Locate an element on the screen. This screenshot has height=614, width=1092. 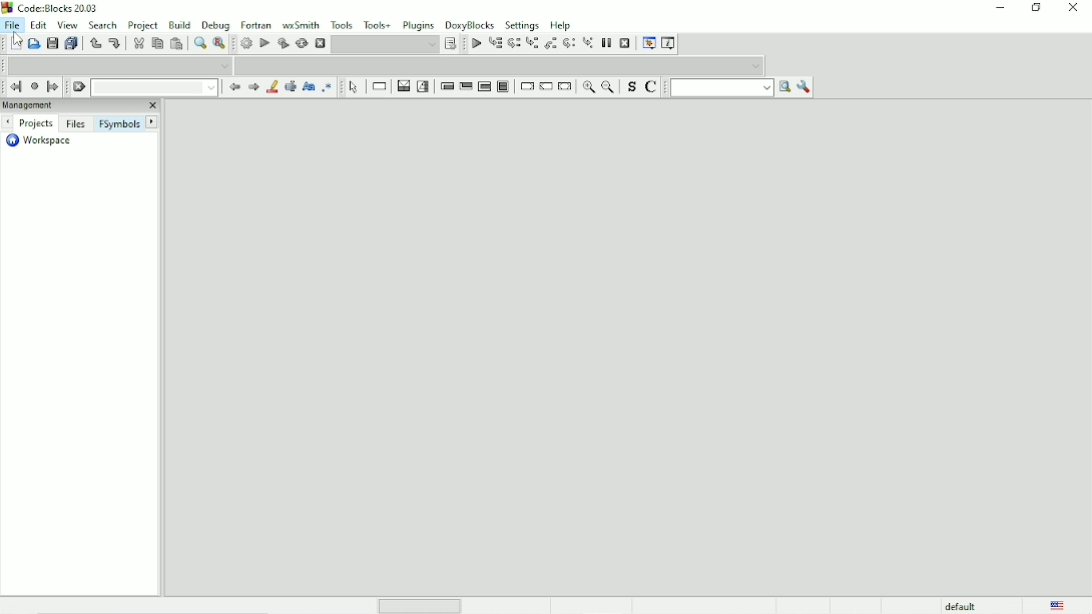
New file is located at coordinates (14, 43).